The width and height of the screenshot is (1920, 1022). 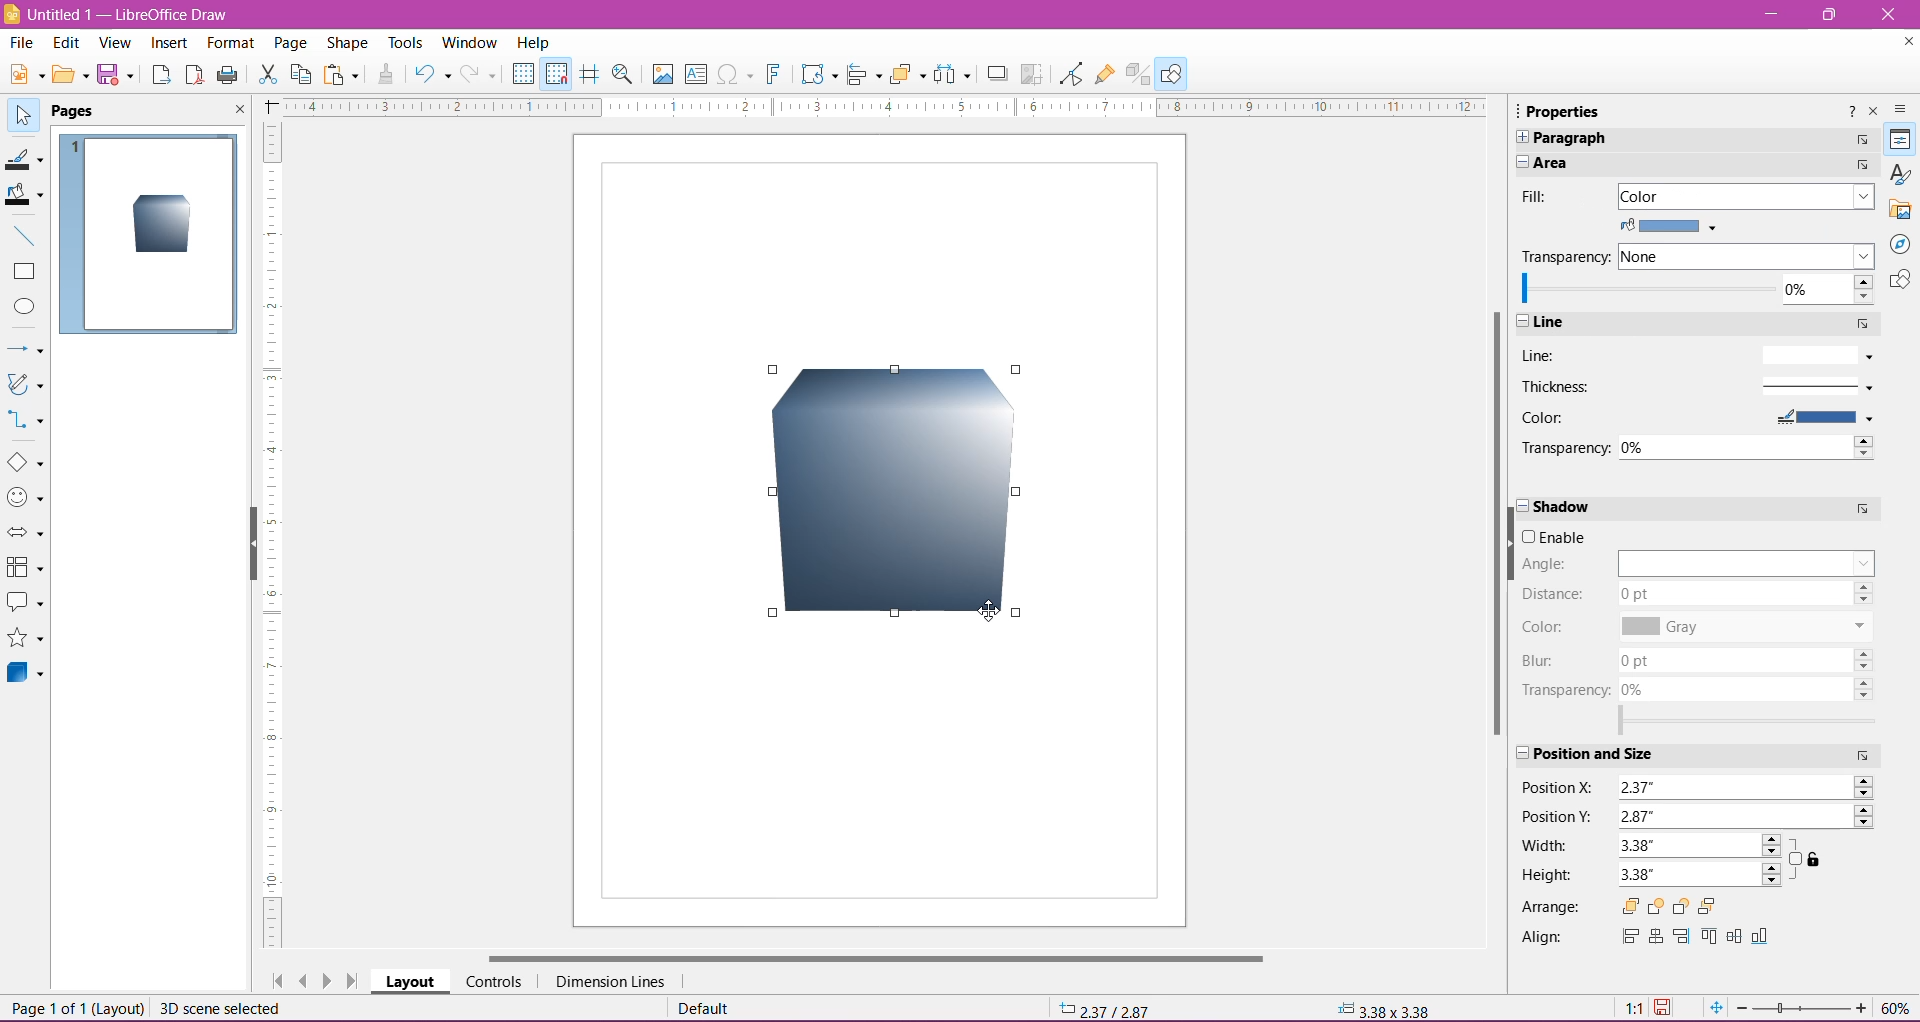 I want to click on Specify the transparency of the line, so click(x=1748, y=446).